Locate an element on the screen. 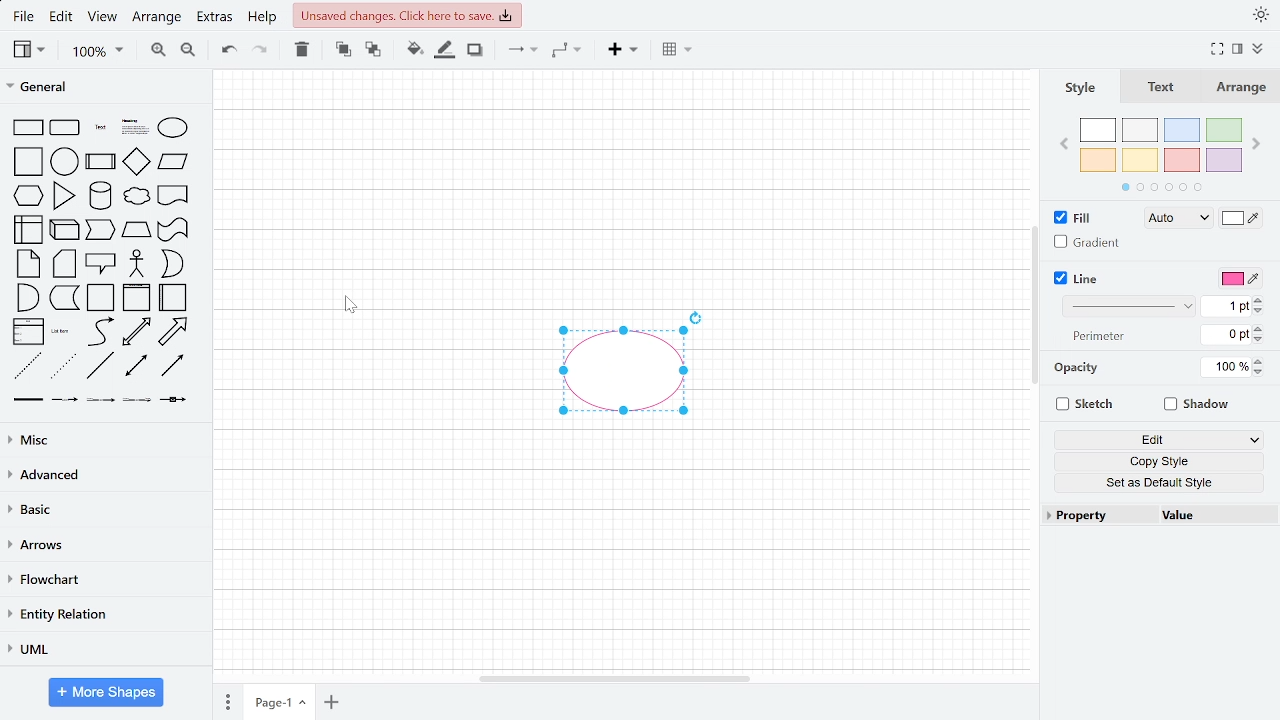 The width and height of the screenshot is (1280, 720). help is located at coordinates (262, 20).